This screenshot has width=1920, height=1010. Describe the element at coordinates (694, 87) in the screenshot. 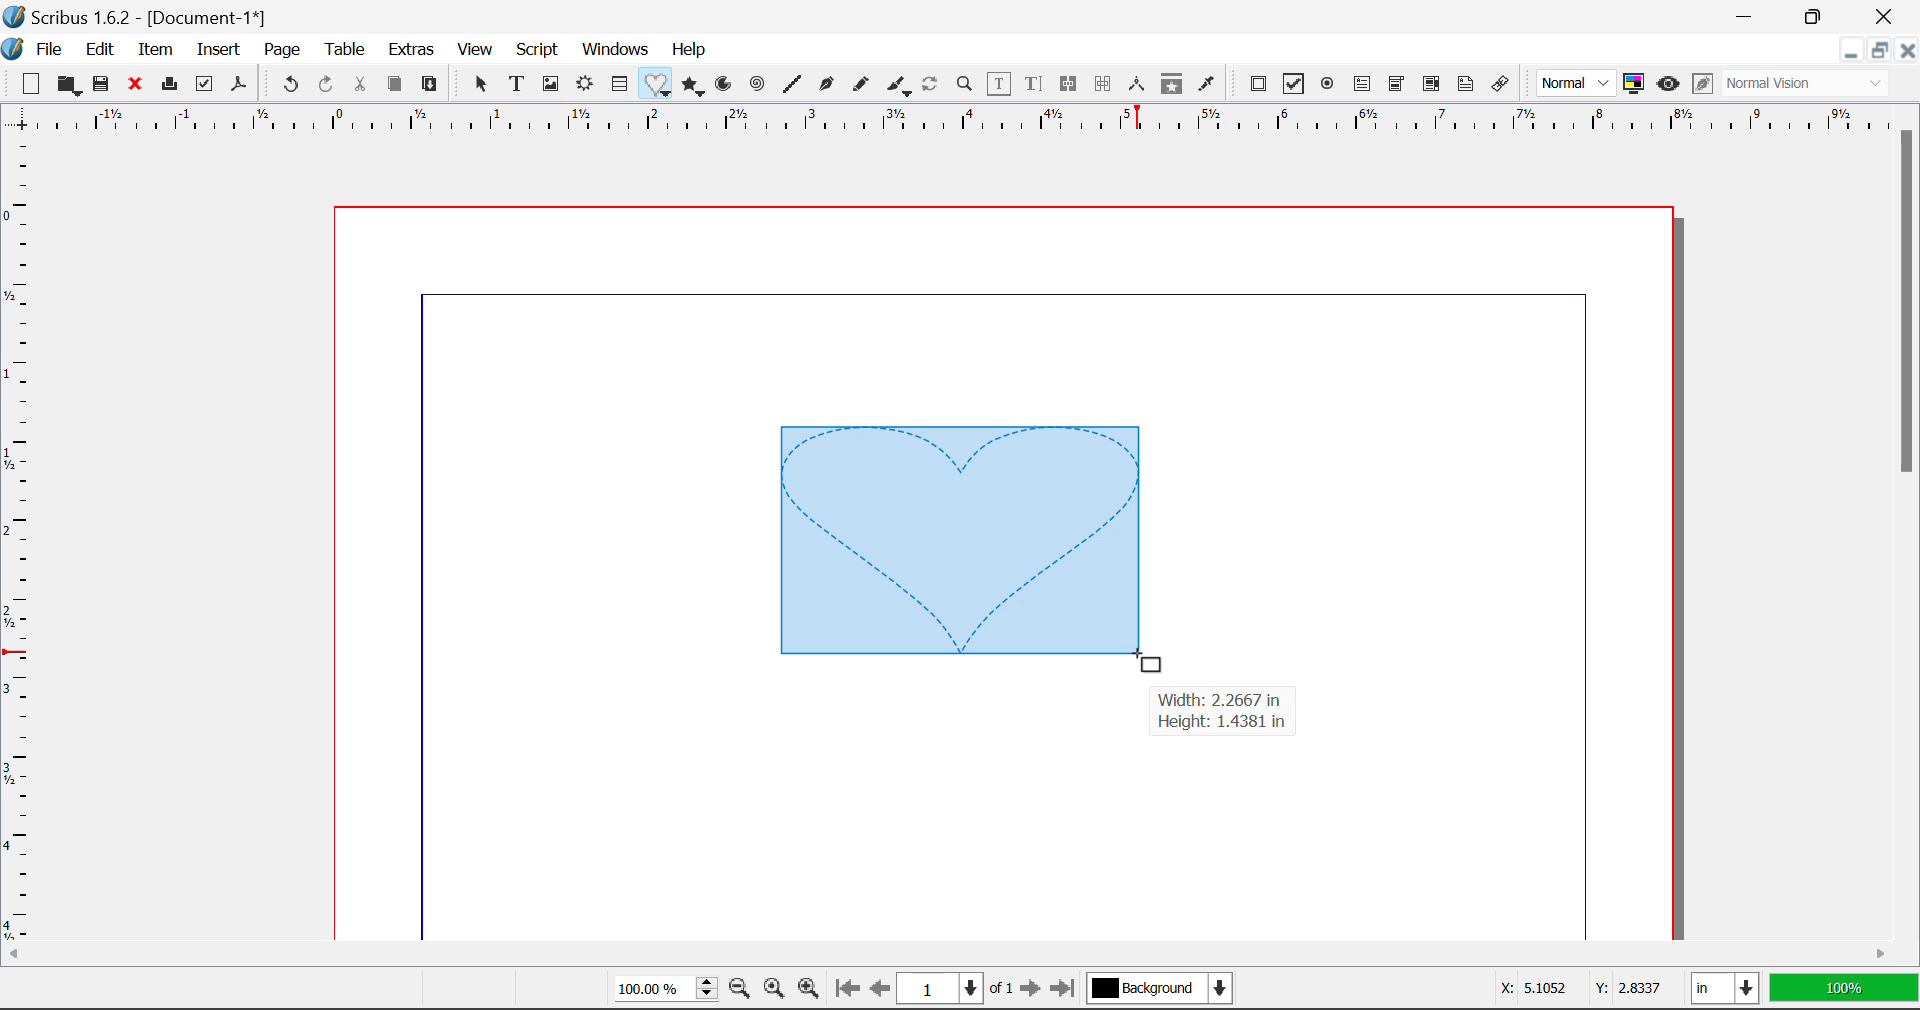

I see `Polygons` at that location.